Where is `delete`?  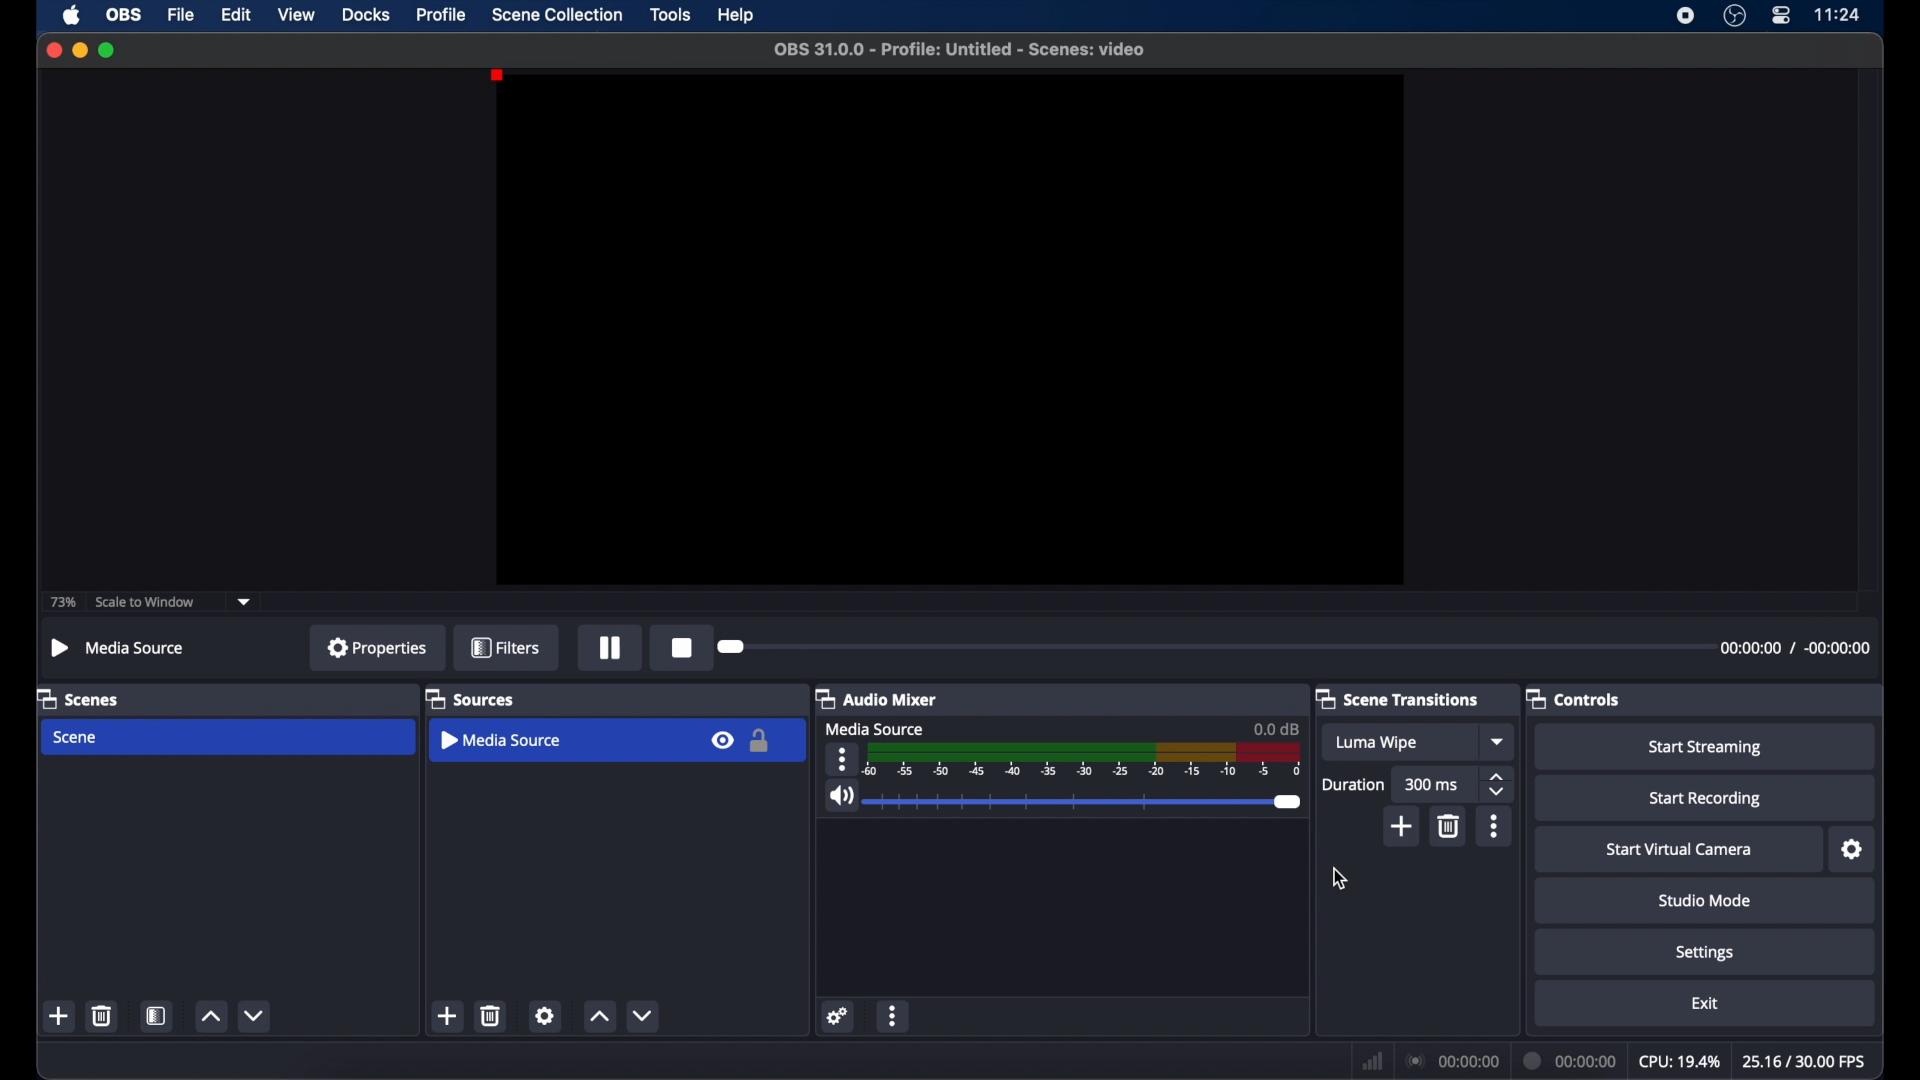 delete is located at coordinates (1450, 827).